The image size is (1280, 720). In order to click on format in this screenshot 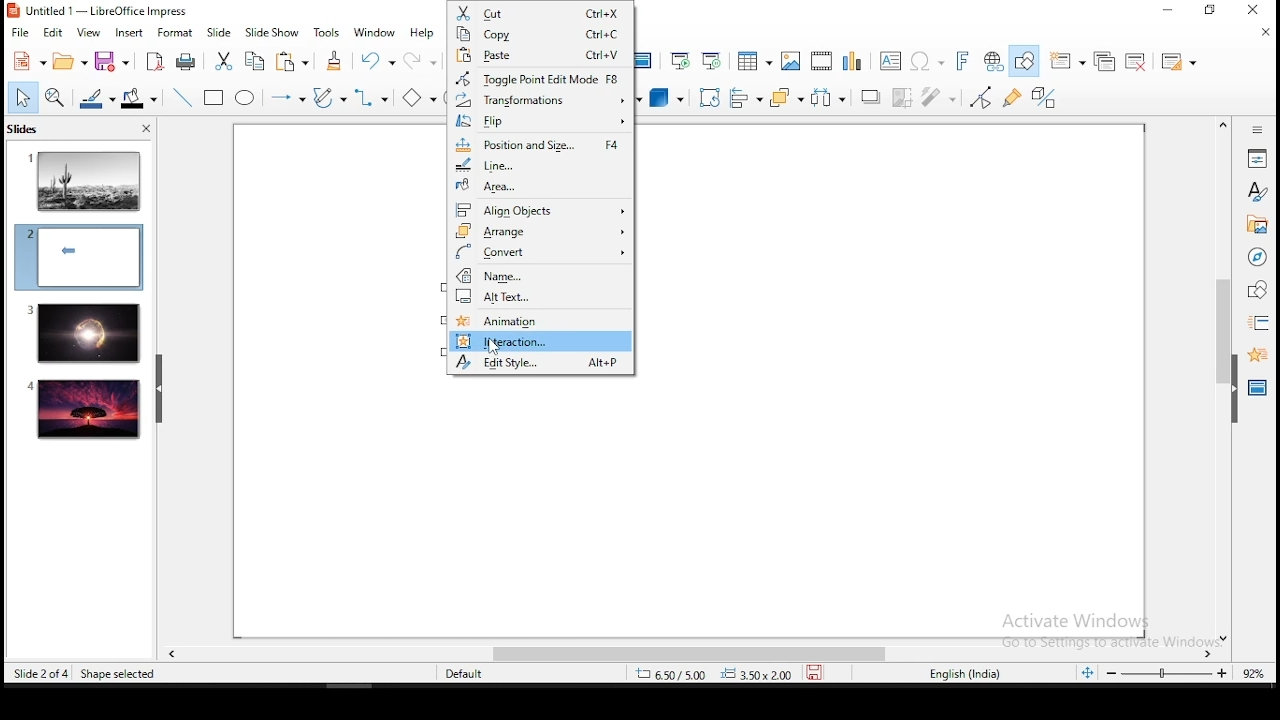, I will do `click(173, 31)`.